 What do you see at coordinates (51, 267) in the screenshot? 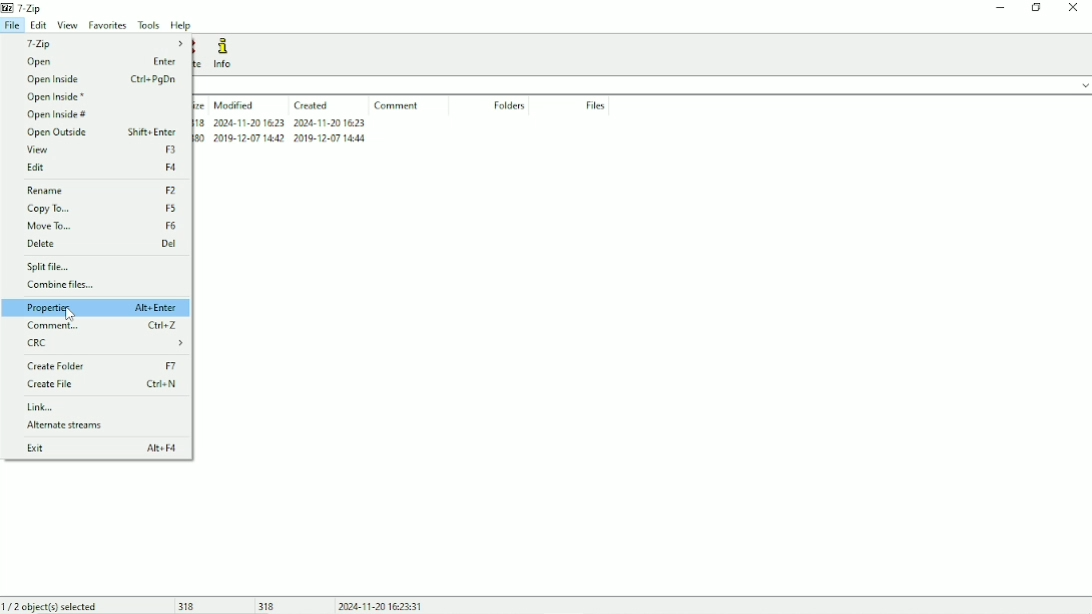
I see `Split File` at bounding box center [51, 267].